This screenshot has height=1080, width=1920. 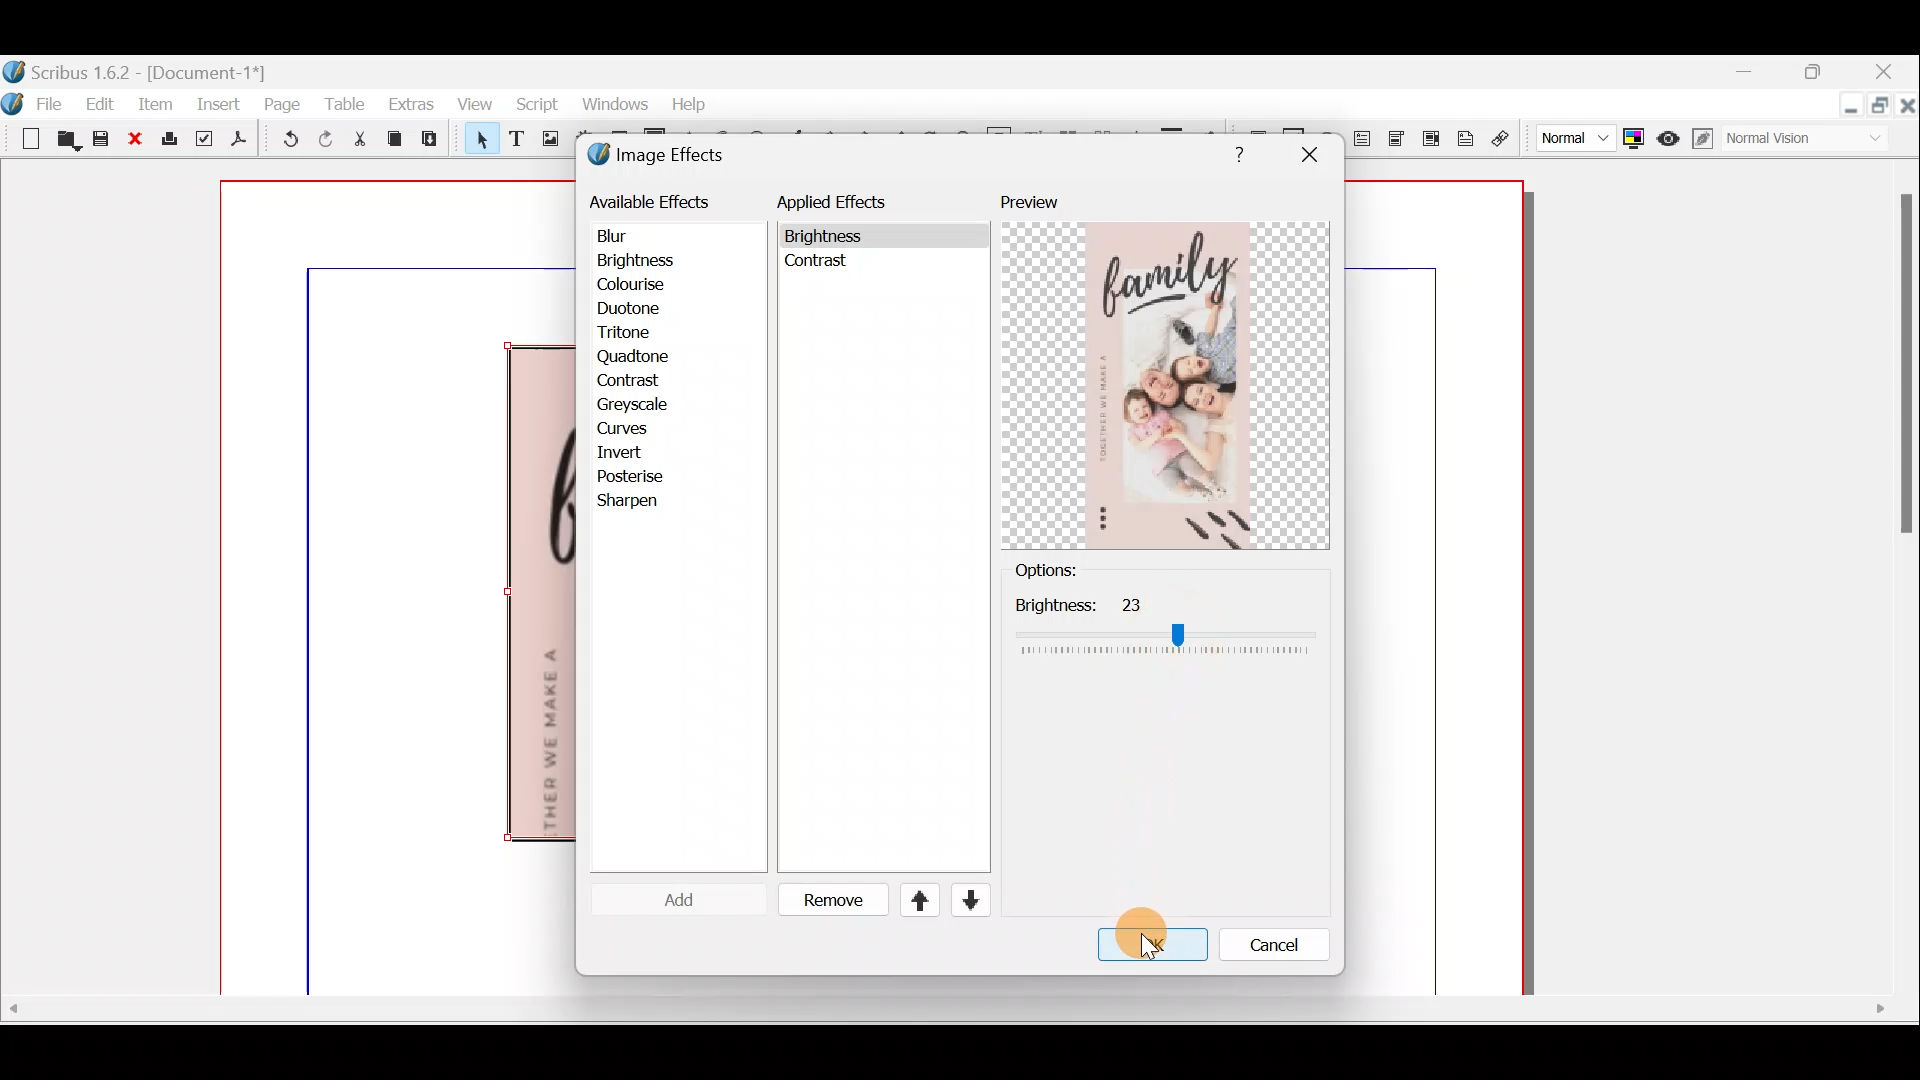 What do you see at coordinates (135, 140) in the screenshot?
I see `Close` at bounding box center [135, 140].